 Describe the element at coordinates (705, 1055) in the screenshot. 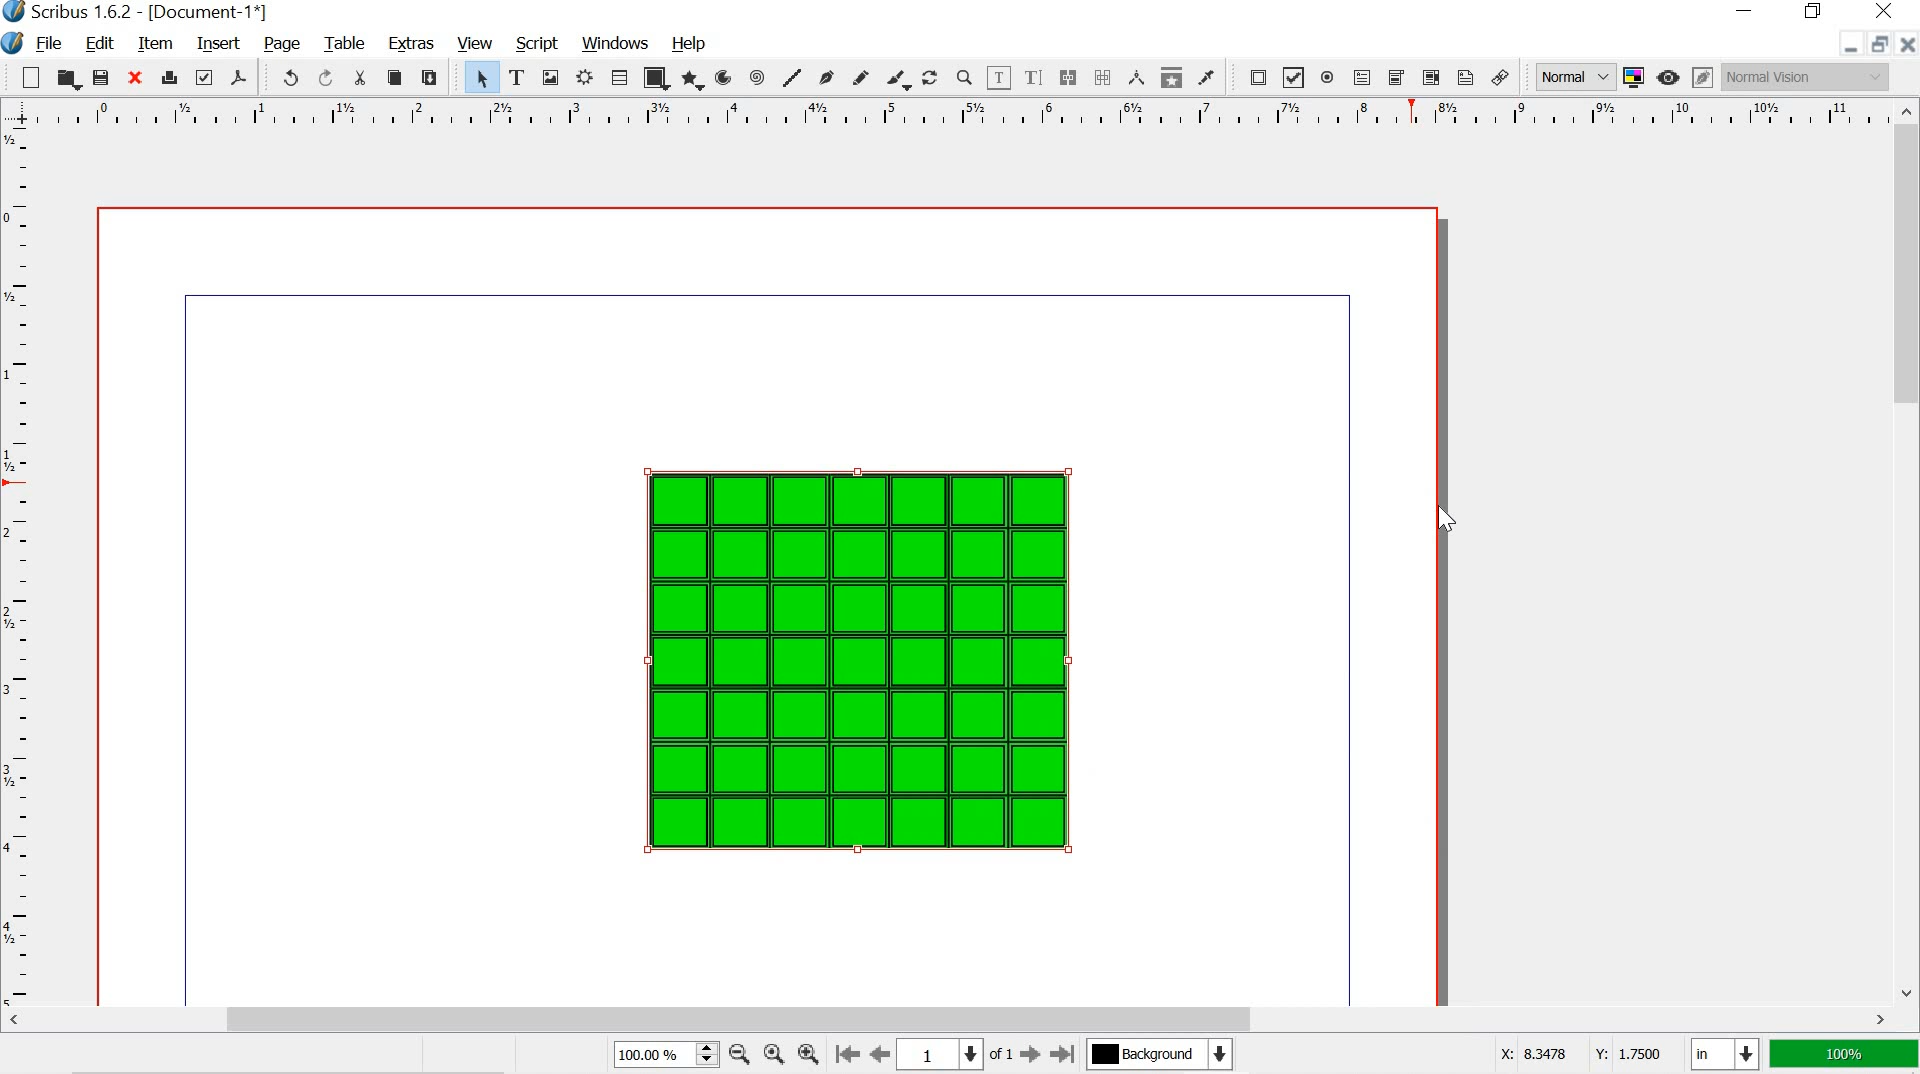

I see `zoom in, zoom out` at that location.